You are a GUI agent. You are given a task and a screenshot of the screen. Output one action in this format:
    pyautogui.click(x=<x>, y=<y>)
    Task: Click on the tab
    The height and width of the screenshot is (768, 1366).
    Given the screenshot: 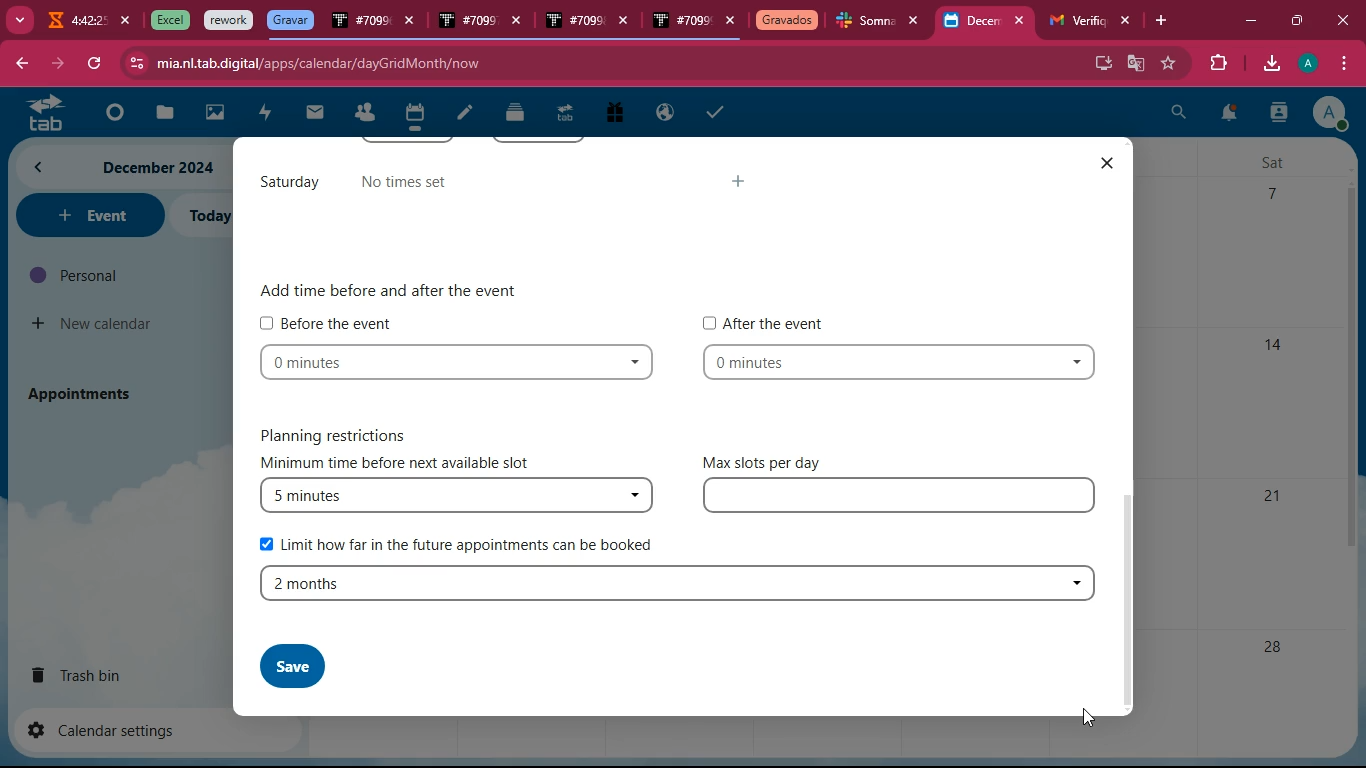 What is the action you would take?
    pyautogui.click(x=1074, y=21)
    